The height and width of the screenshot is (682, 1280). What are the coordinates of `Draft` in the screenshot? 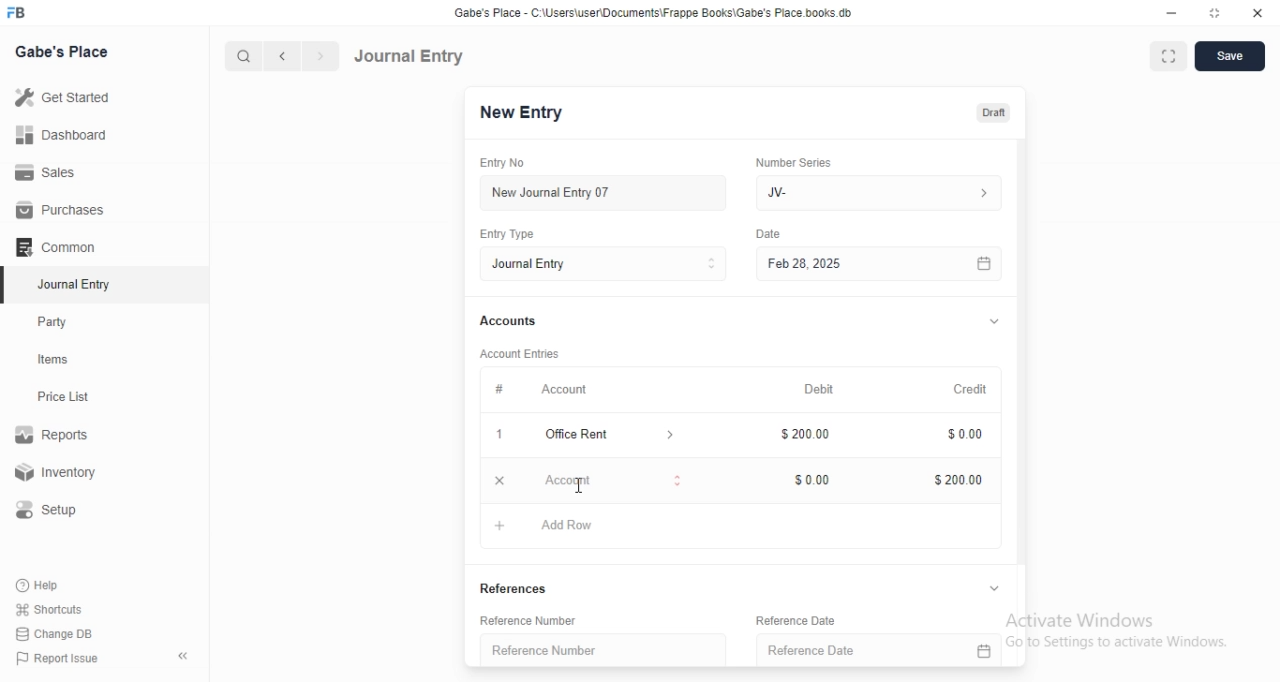 It's located at (993, 113).